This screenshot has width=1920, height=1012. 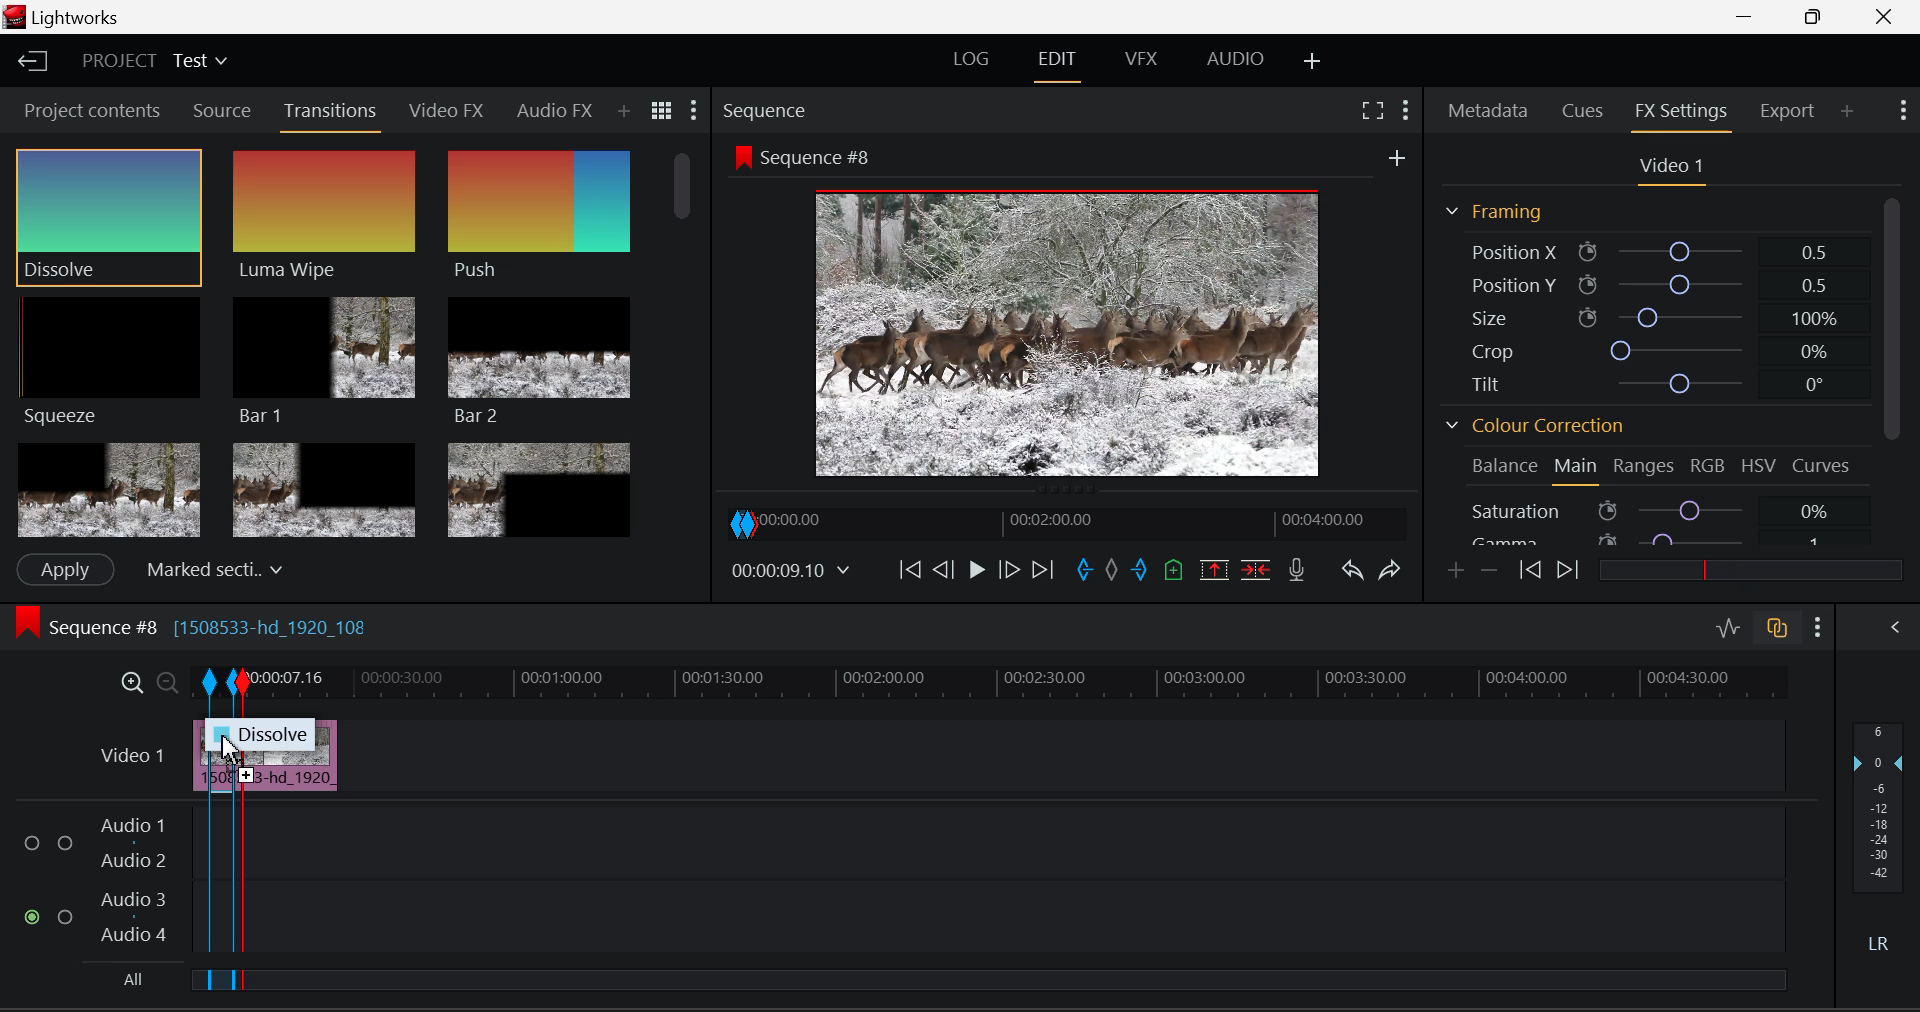 What do you see at coordinates (1577, 469) in the screenshot?
I see `Main` at bounding box center [1577, 469].